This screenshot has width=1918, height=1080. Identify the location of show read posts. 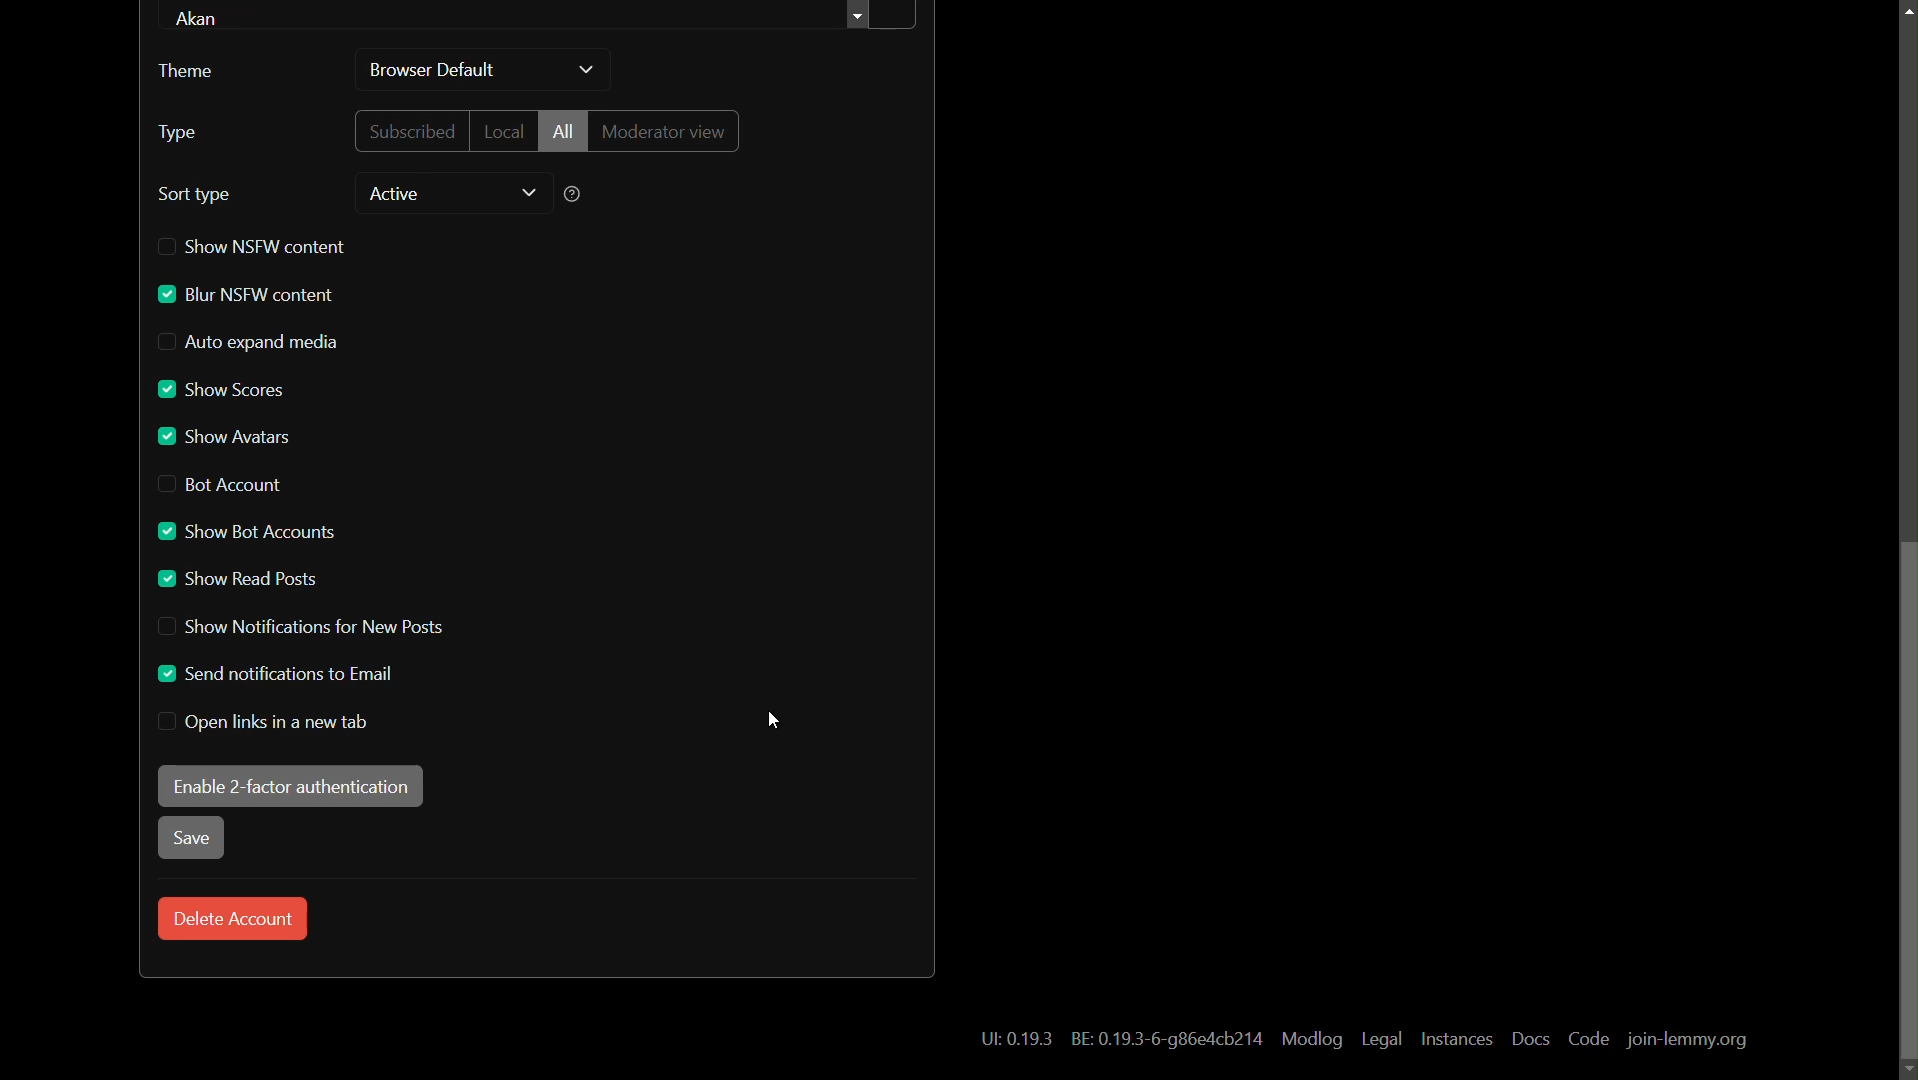
(237, 581).